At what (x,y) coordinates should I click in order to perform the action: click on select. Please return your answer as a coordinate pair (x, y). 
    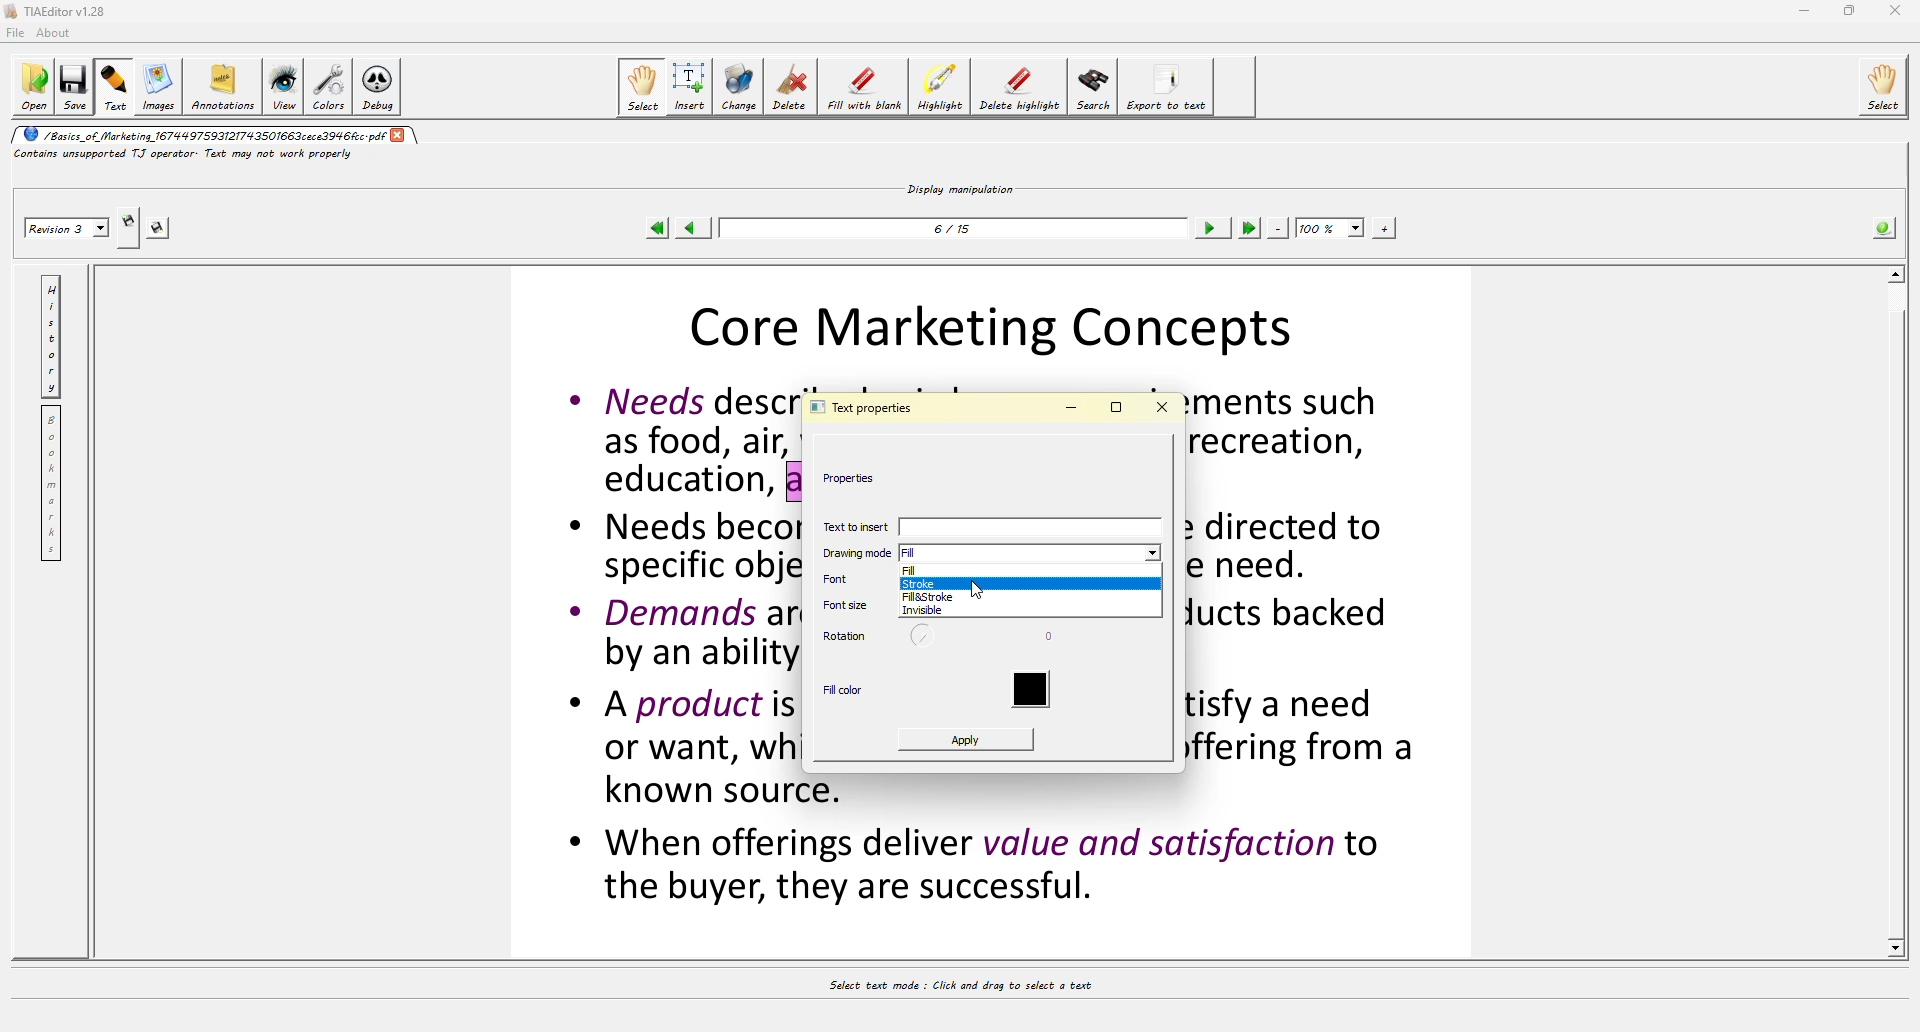
    Looking at the image, I should click on (1888, 84).